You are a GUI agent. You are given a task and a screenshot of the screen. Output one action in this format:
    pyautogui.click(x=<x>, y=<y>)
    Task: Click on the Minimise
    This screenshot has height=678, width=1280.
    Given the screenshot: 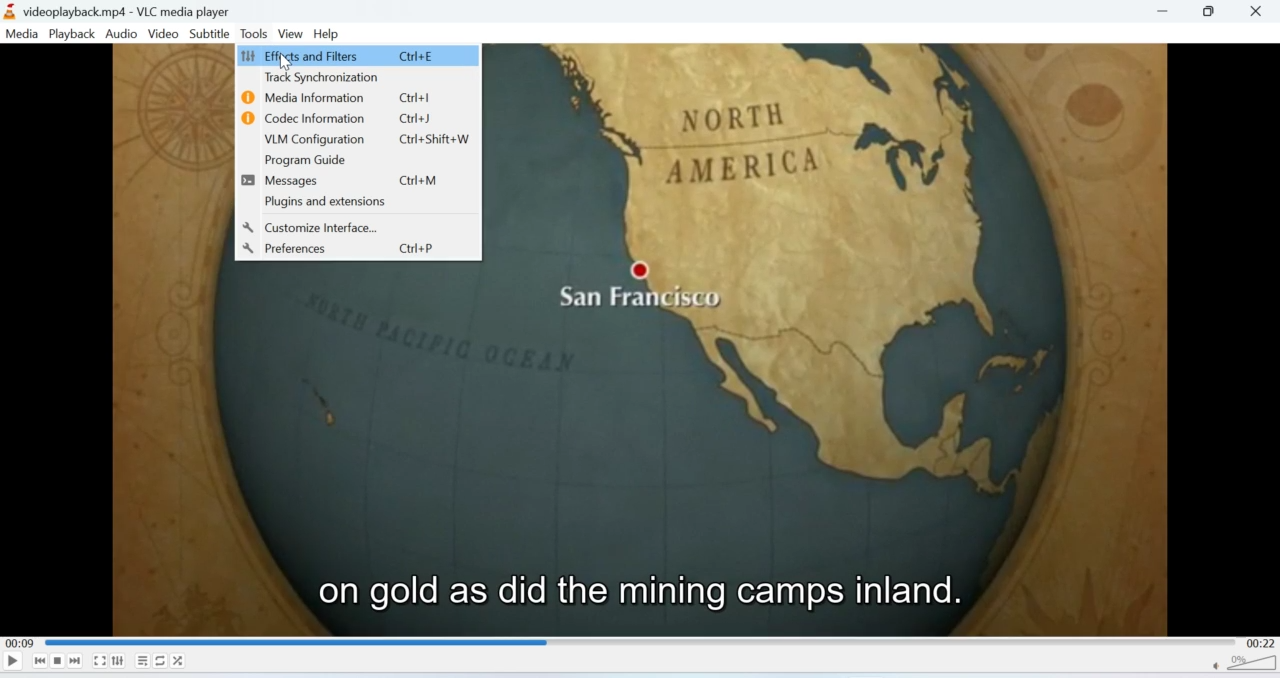 What is the action you would take?
    pyautogui.click(x=1208, y=11)
    